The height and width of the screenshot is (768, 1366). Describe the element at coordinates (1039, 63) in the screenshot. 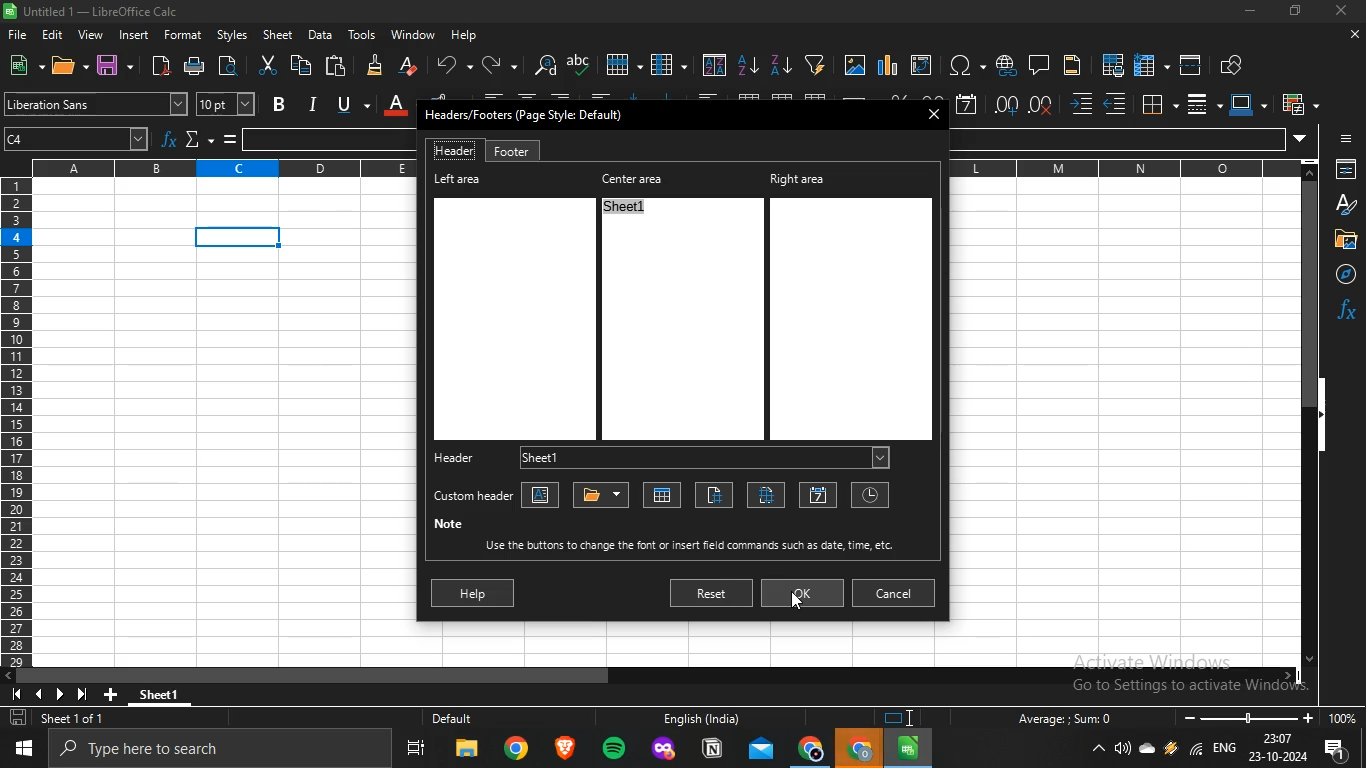

I see `insert comment ` at that location.